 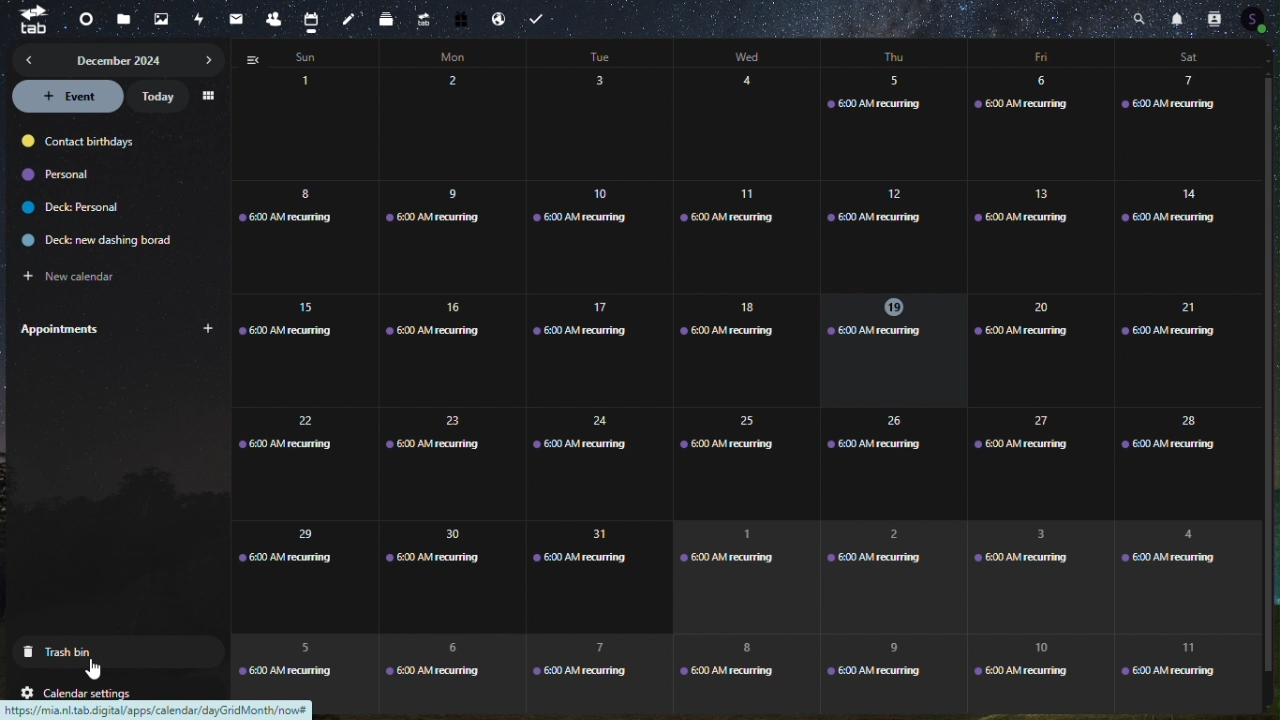 I want to click on 19, so click(x=882, y=342).